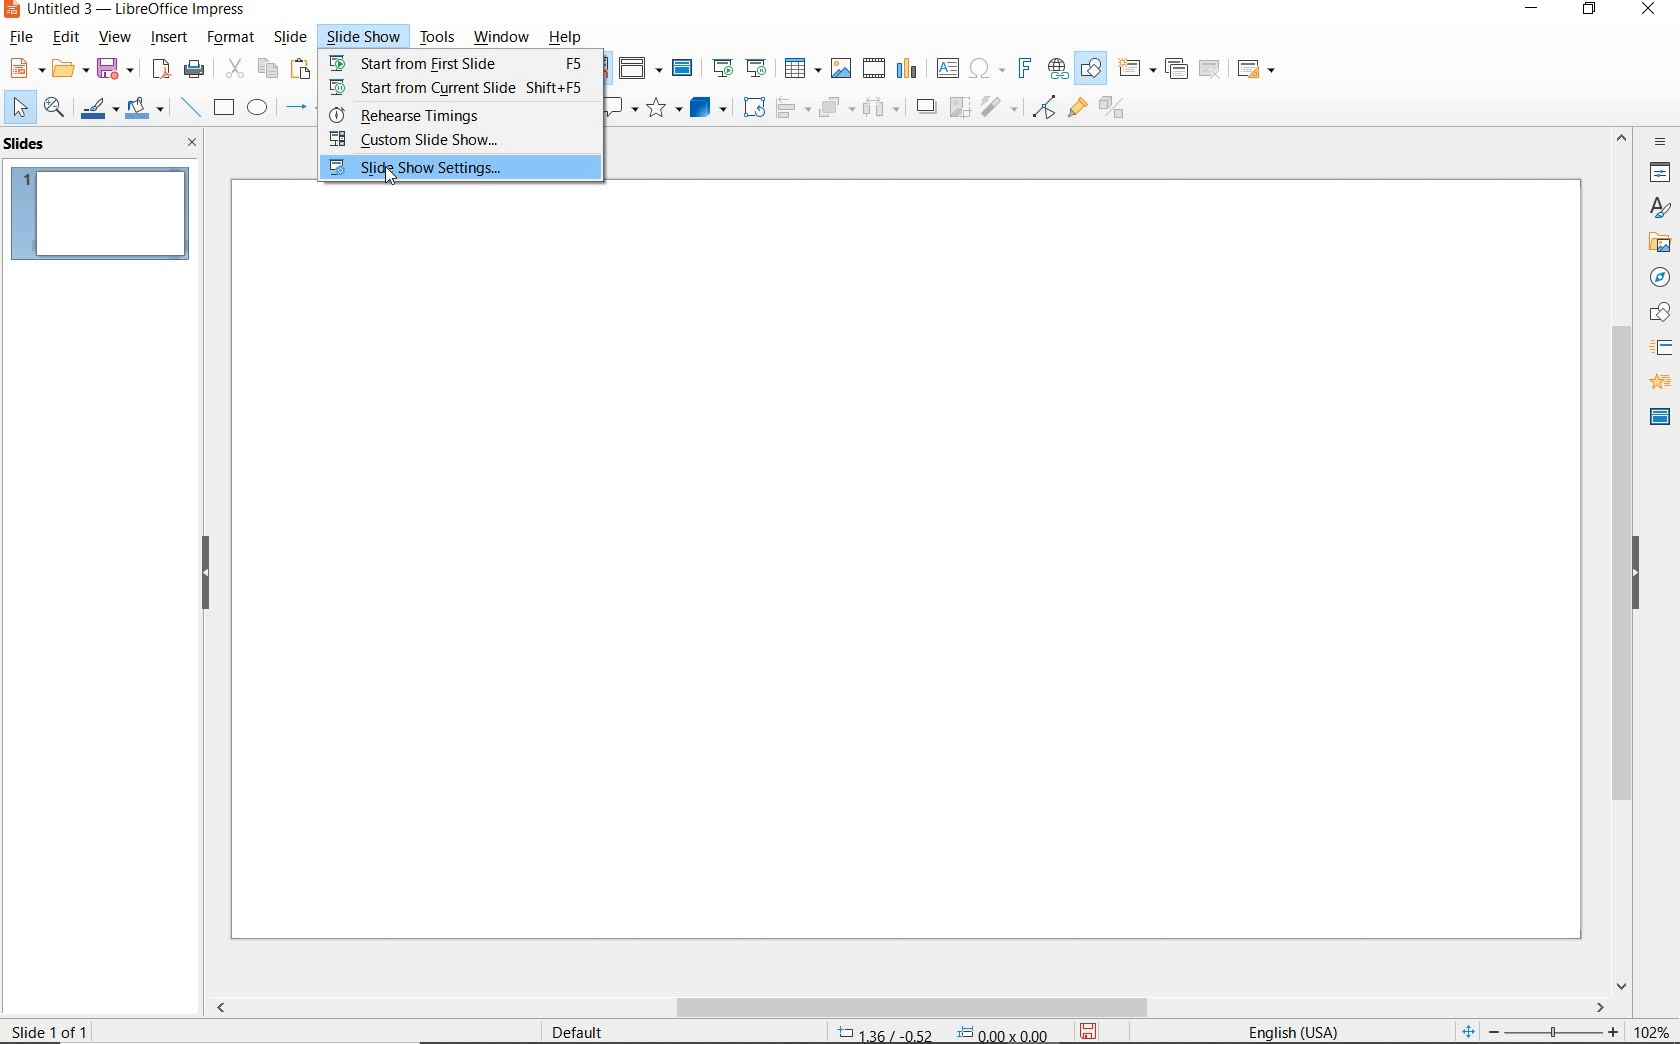 The width and height of the screenshot is (1680, 1044). I want to click on REHEARSE TIMINGS, so click(464, 115).